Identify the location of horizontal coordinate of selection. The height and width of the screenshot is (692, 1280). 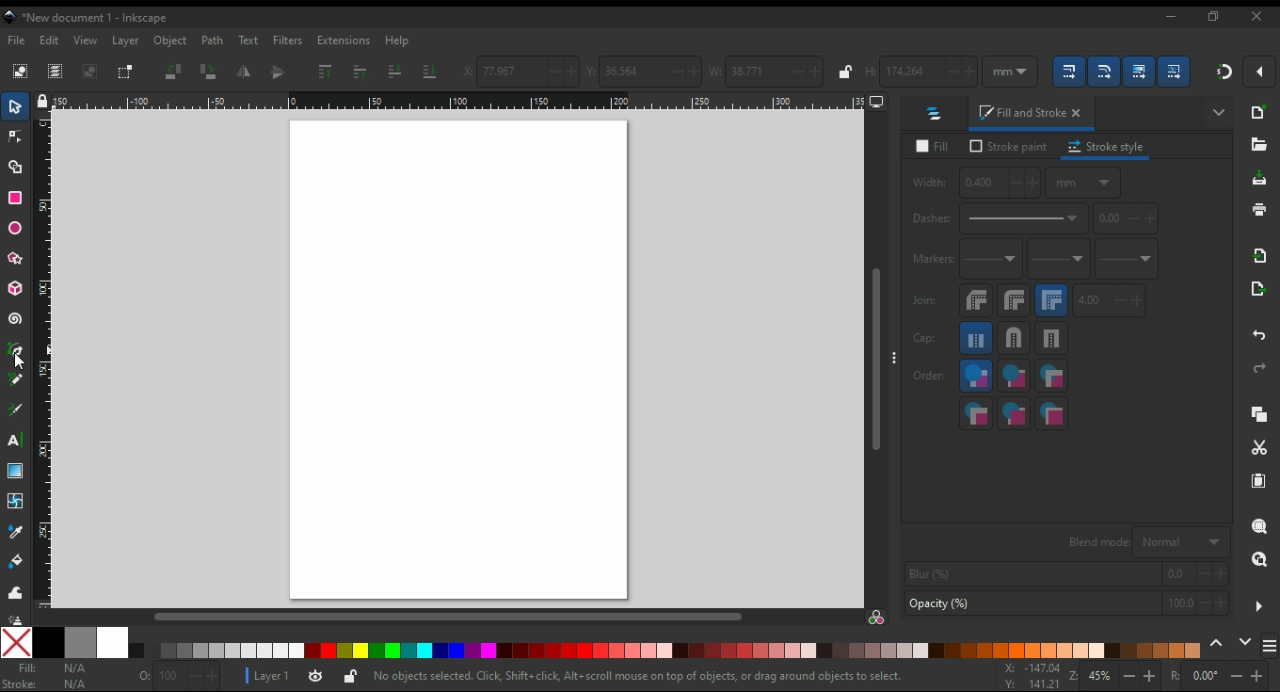
(518, 71).